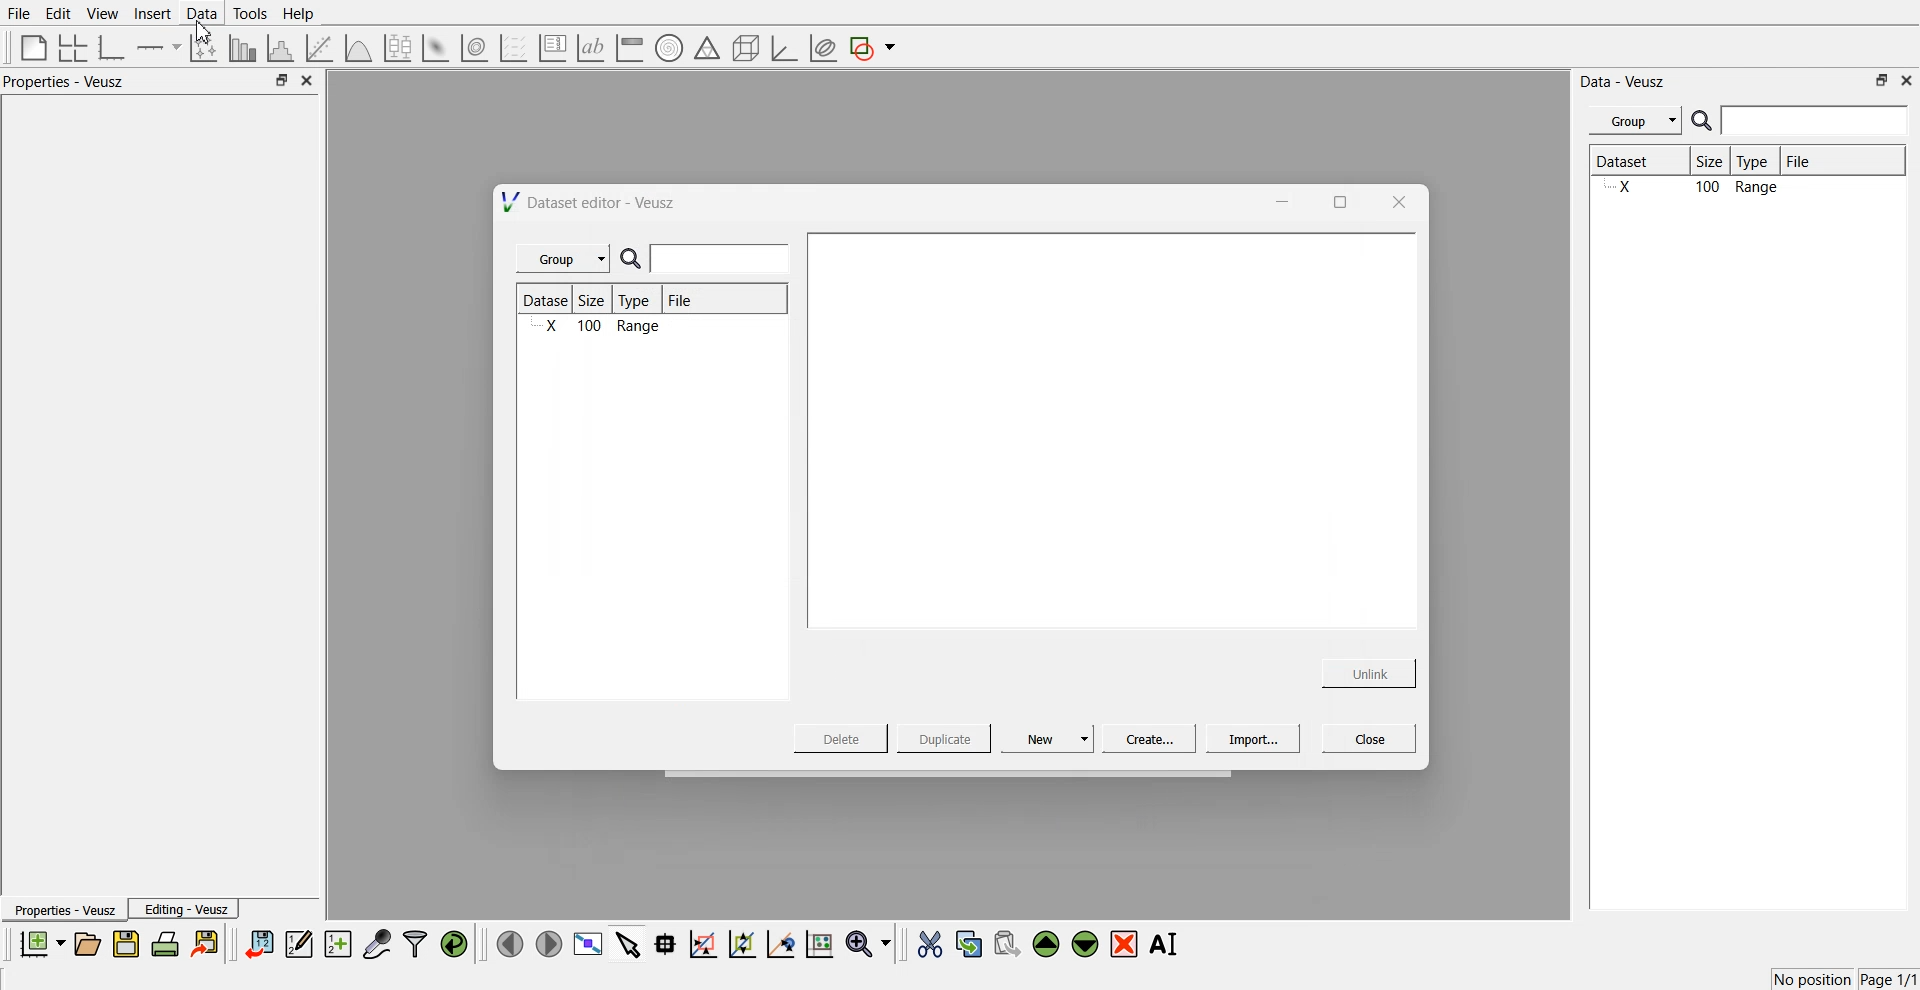  Describe the element at coordinates (1907, 79) in the screenshot. I see `close` at that location.